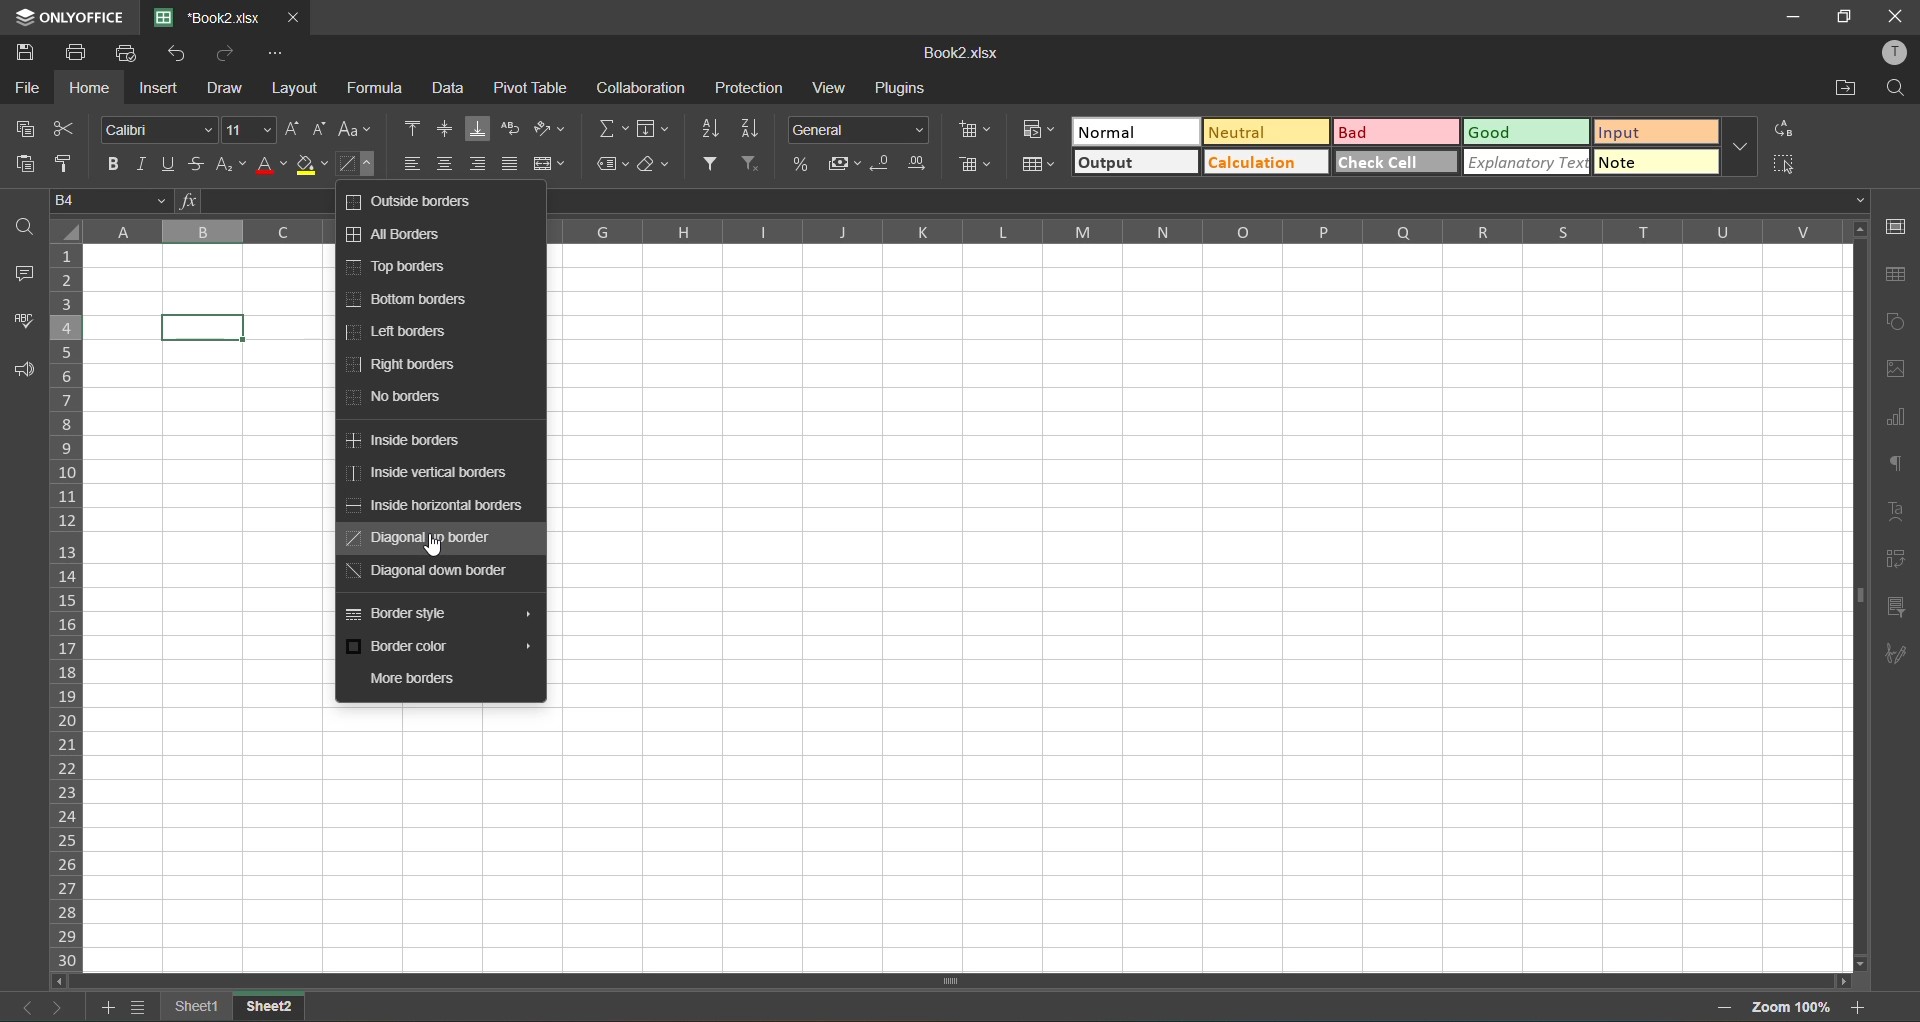 Image resolution: width=1920 pixels, height=1022 pixels. I want to click on diagonal up border, so click(420, 538).